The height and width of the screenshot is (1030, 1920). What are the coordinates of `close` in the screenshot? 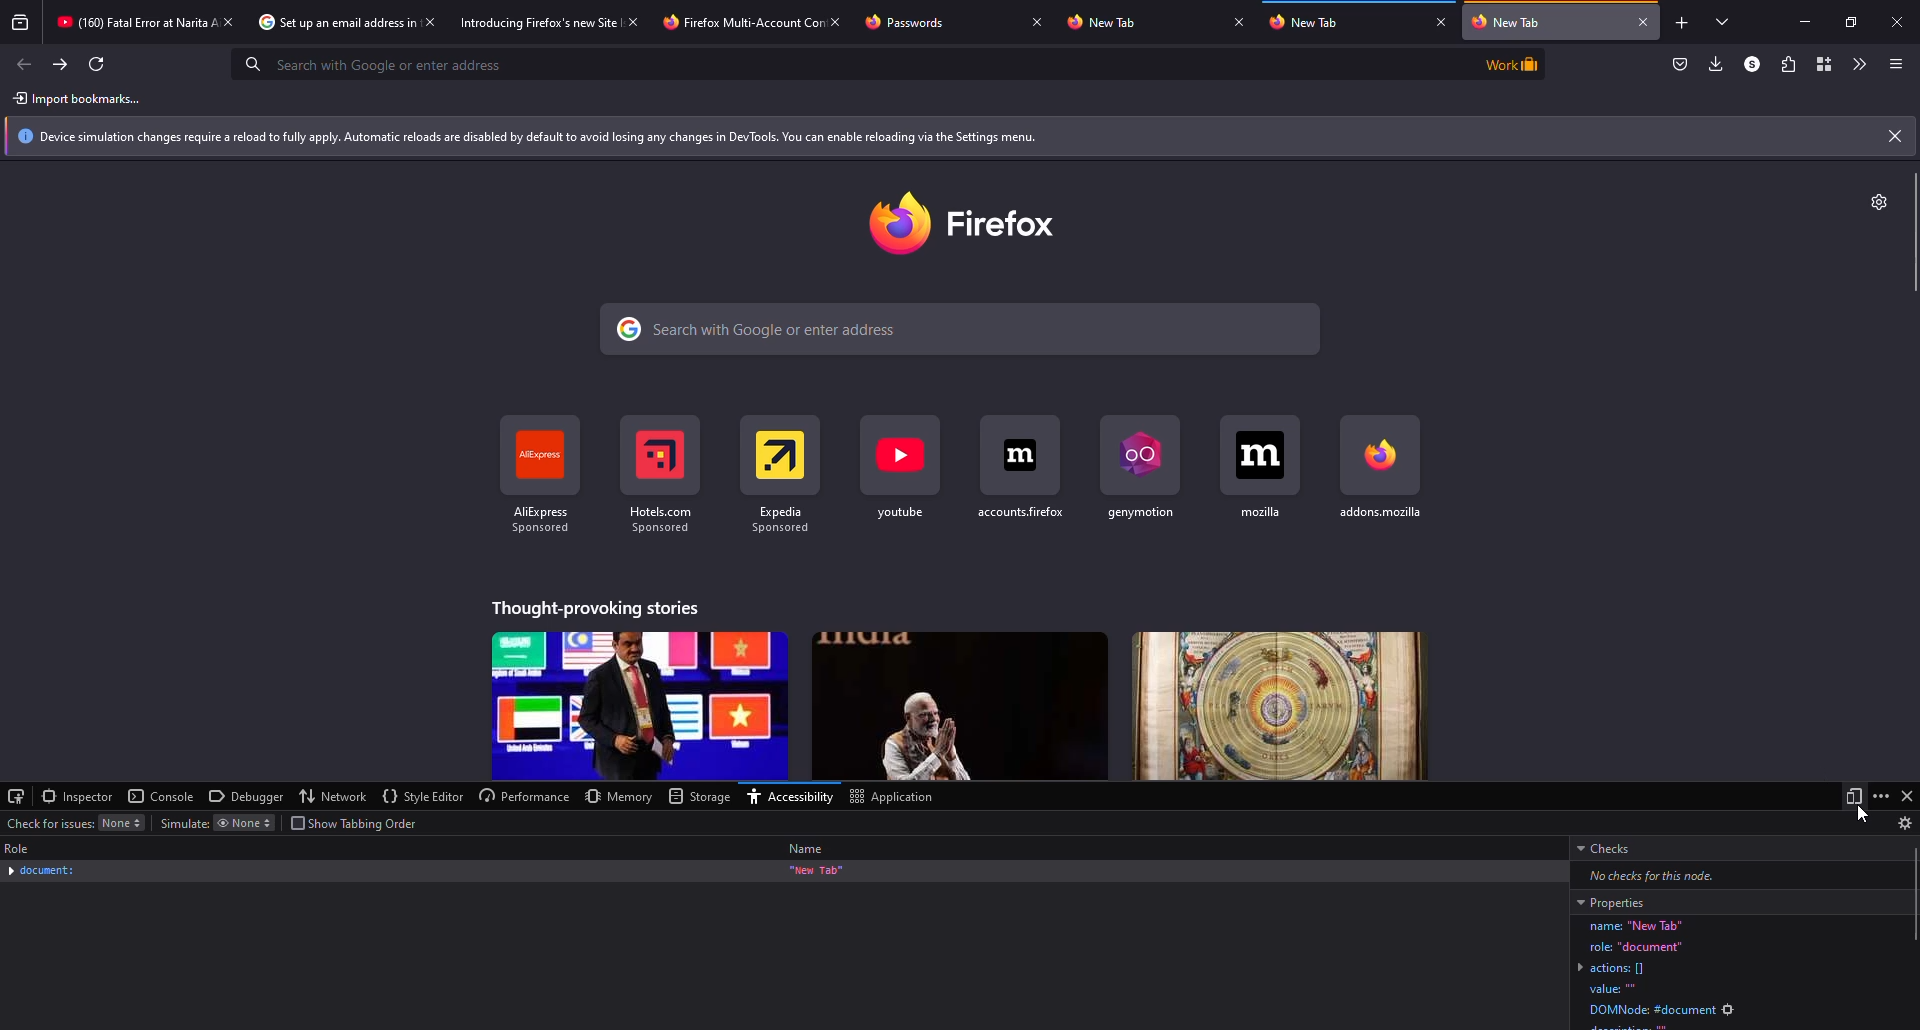 It's located at (1442, 22).